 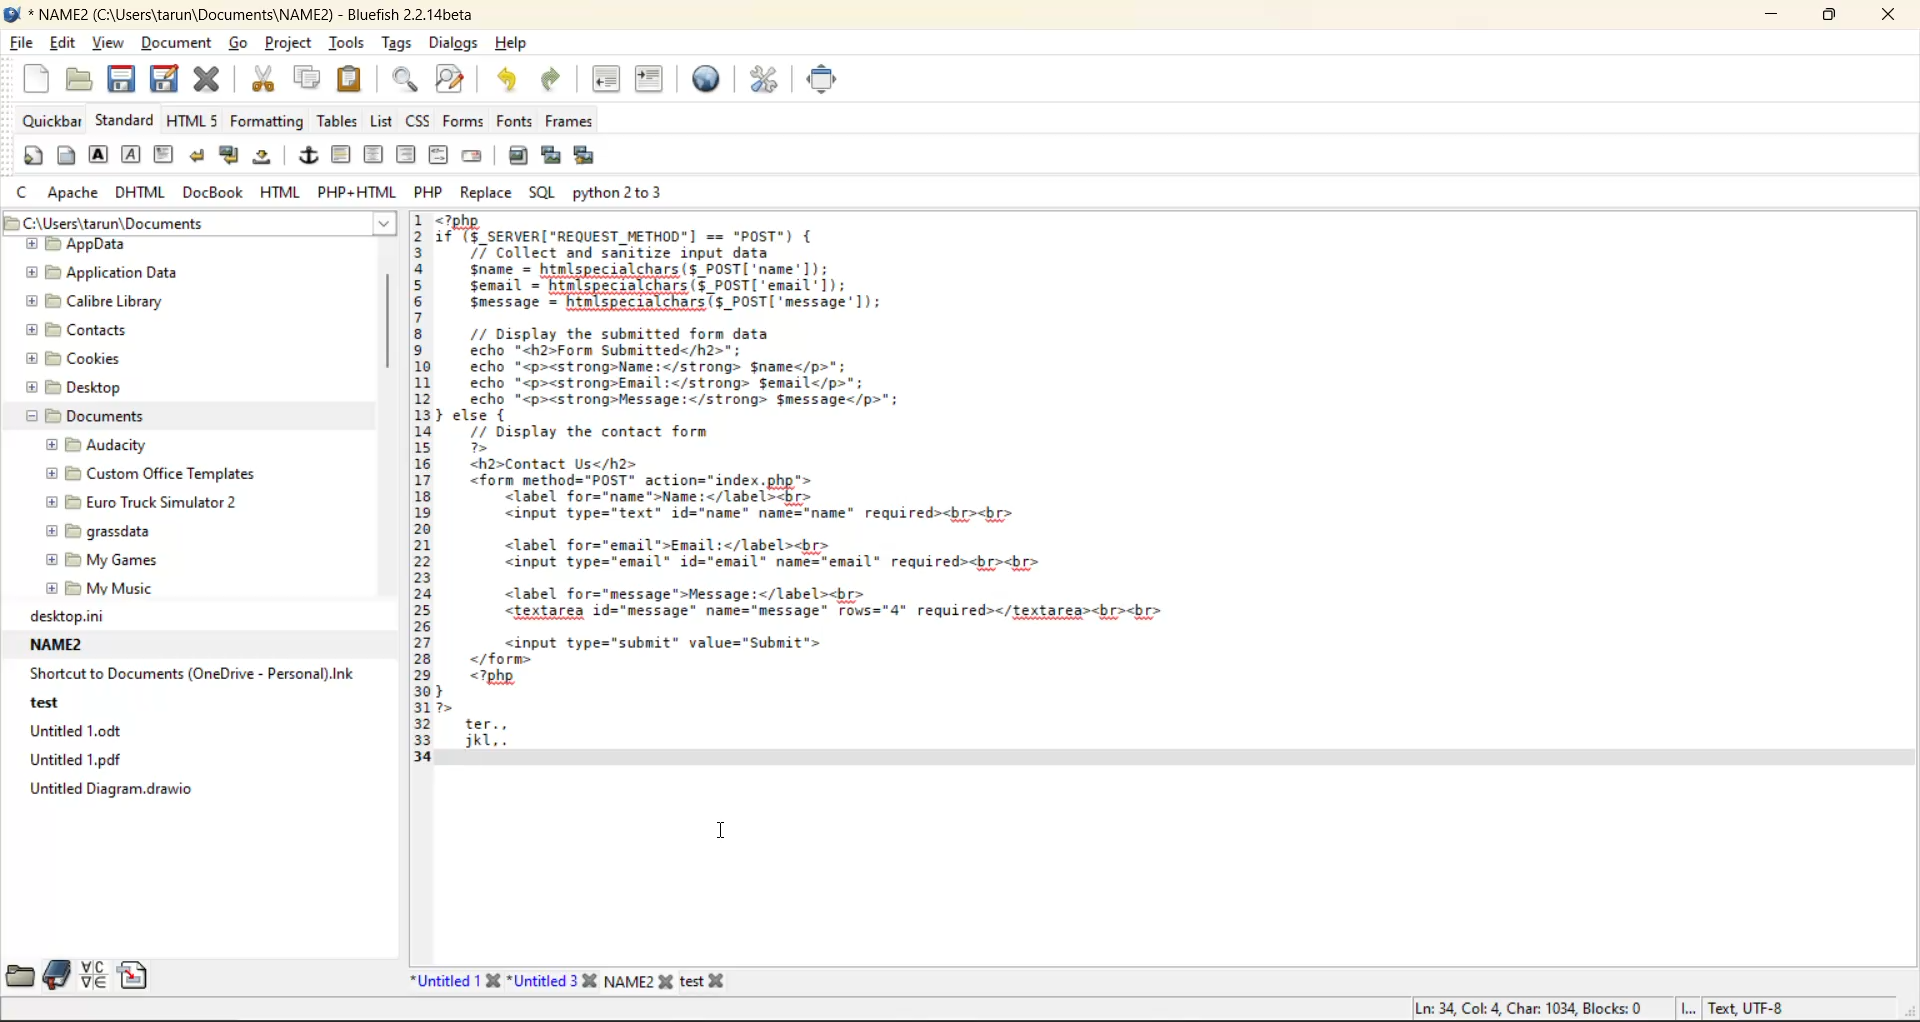 What do you see at coordinates (101, 156) in the screenshot?
I see `strong` at bounding box center [101, 156].